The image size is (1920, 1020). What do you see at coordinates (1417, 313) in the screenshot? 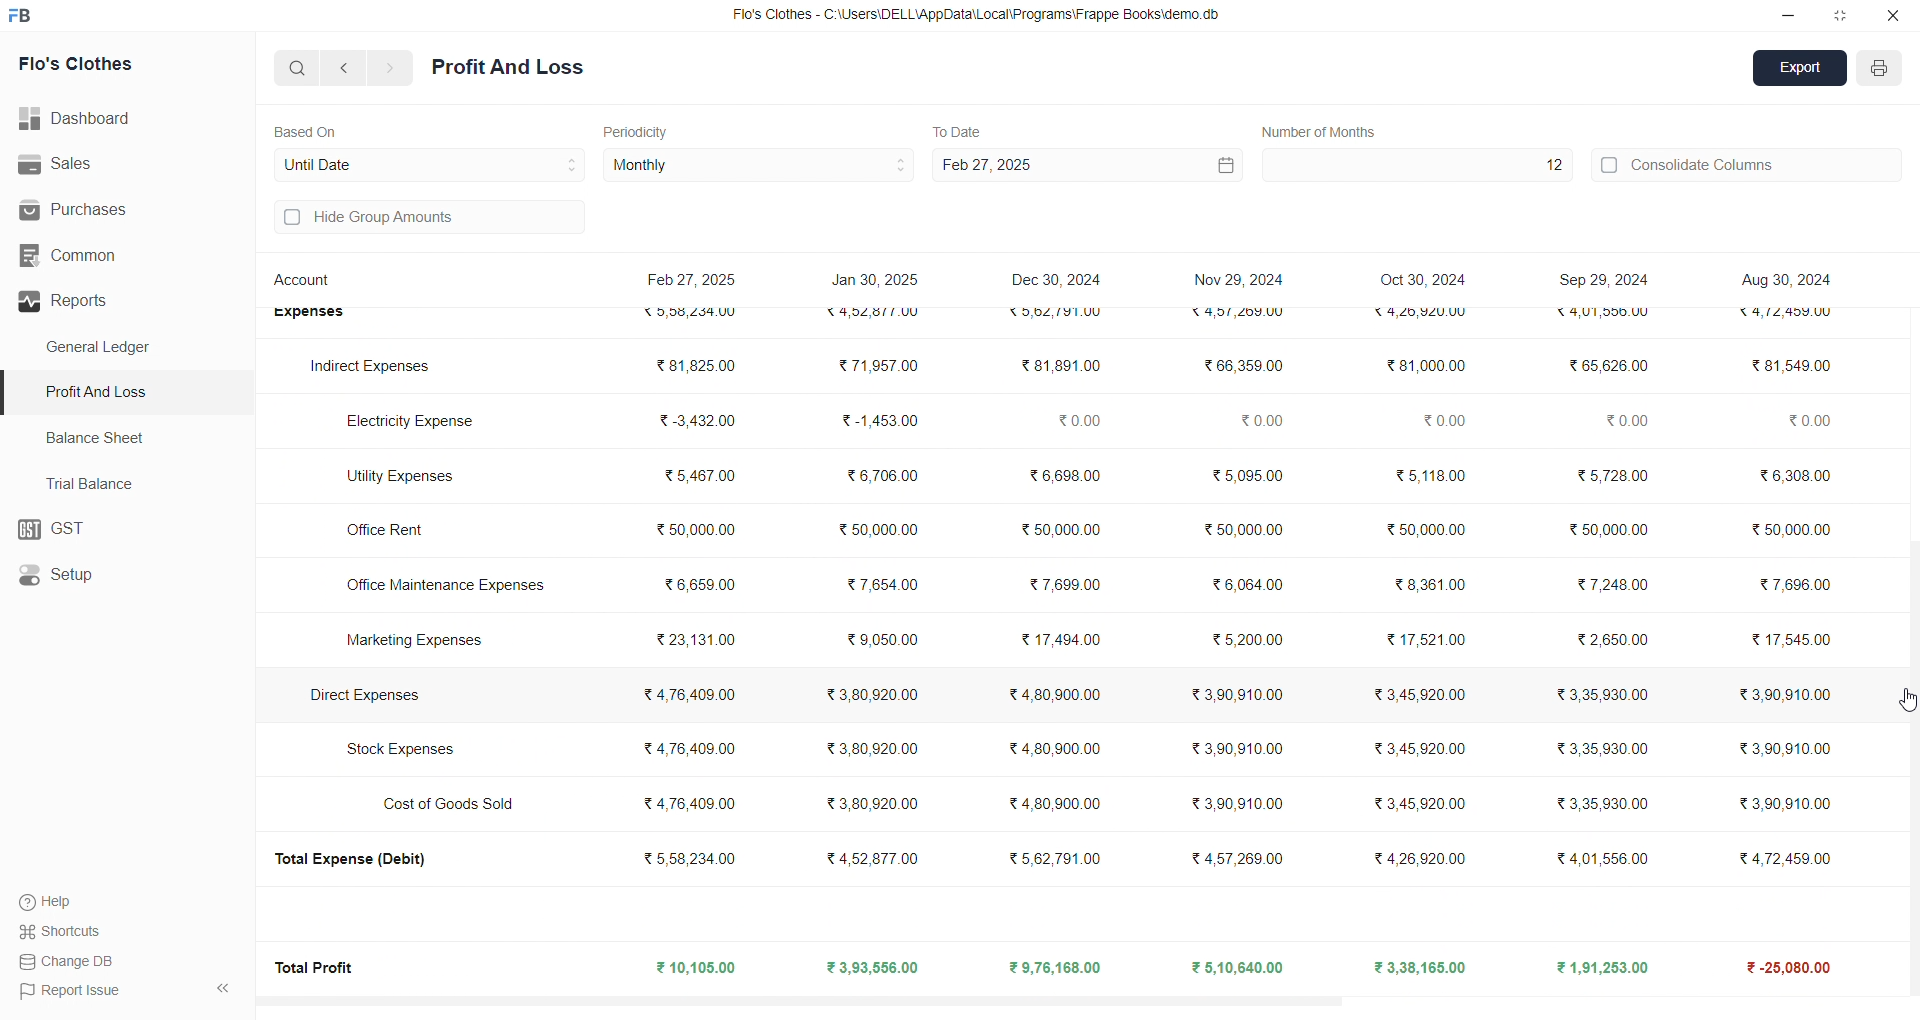
I see `₹4,26,920.00` at bounding box center [1417, 313].